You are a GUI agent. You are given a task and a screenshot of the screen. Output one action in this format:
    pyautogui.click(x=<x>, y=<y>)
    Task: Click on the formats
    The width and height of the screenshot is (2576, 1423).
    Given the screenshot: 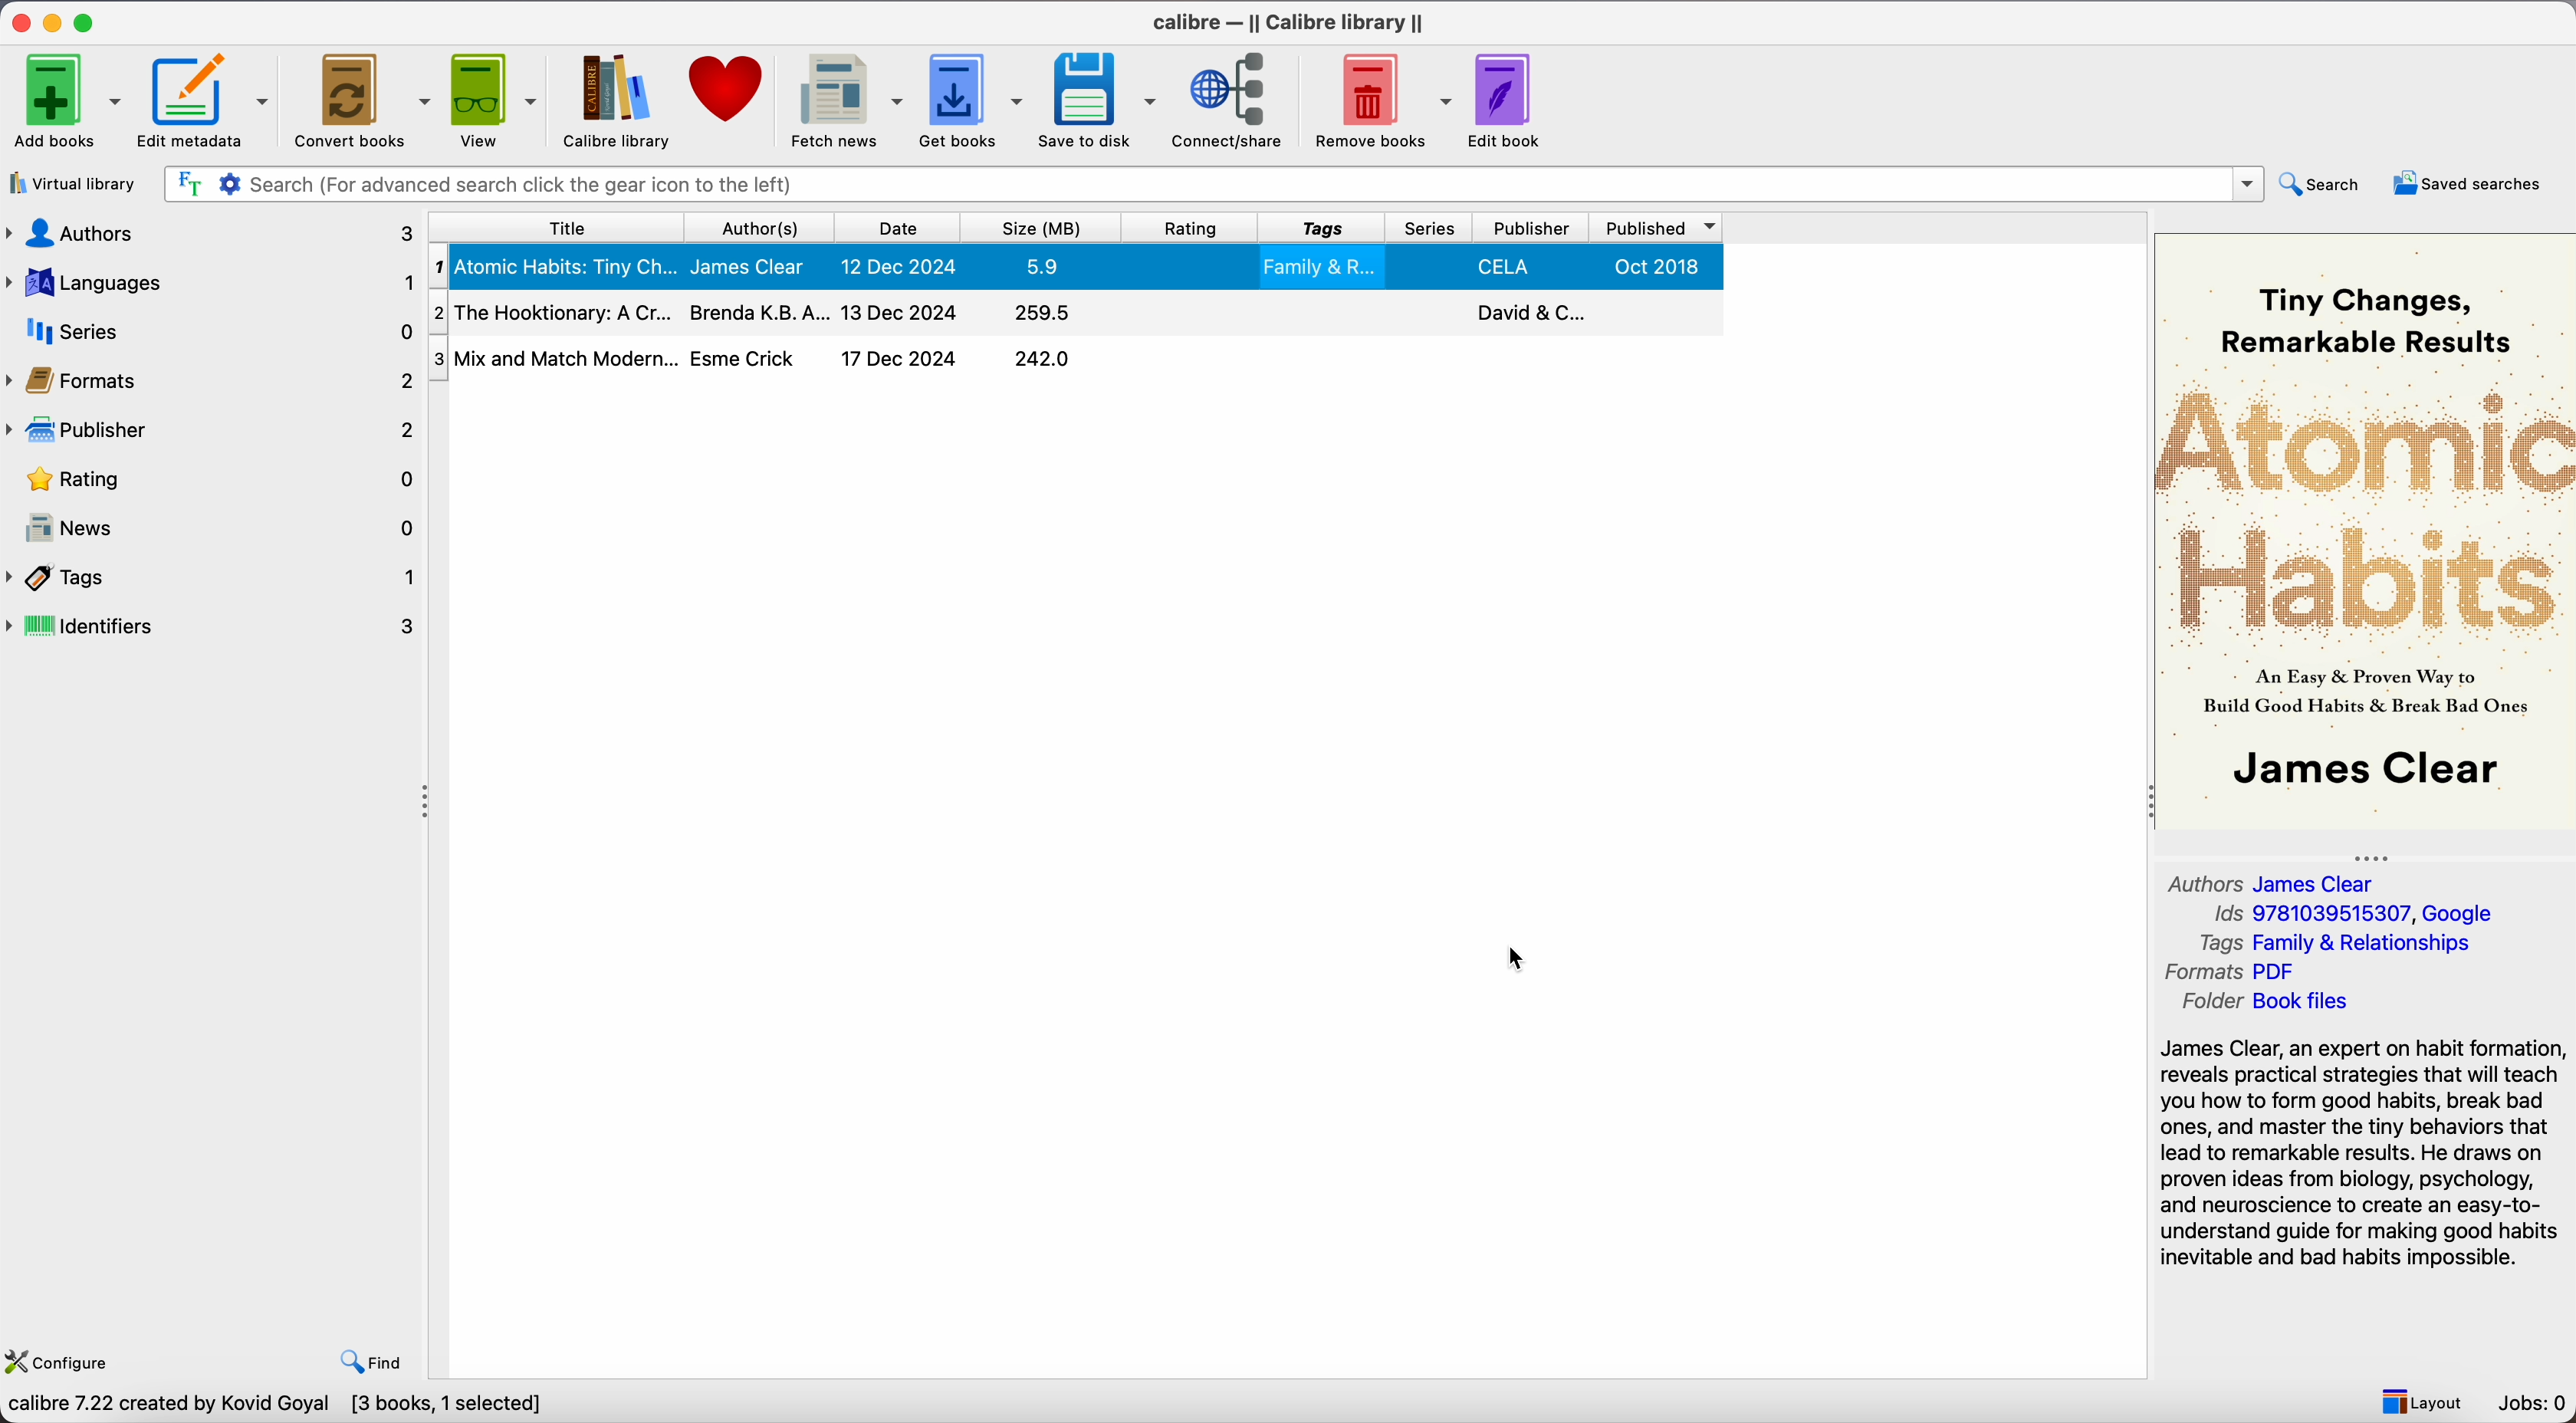 What is the action you would take?
    pyautogui.click(x=211, y=378)
    